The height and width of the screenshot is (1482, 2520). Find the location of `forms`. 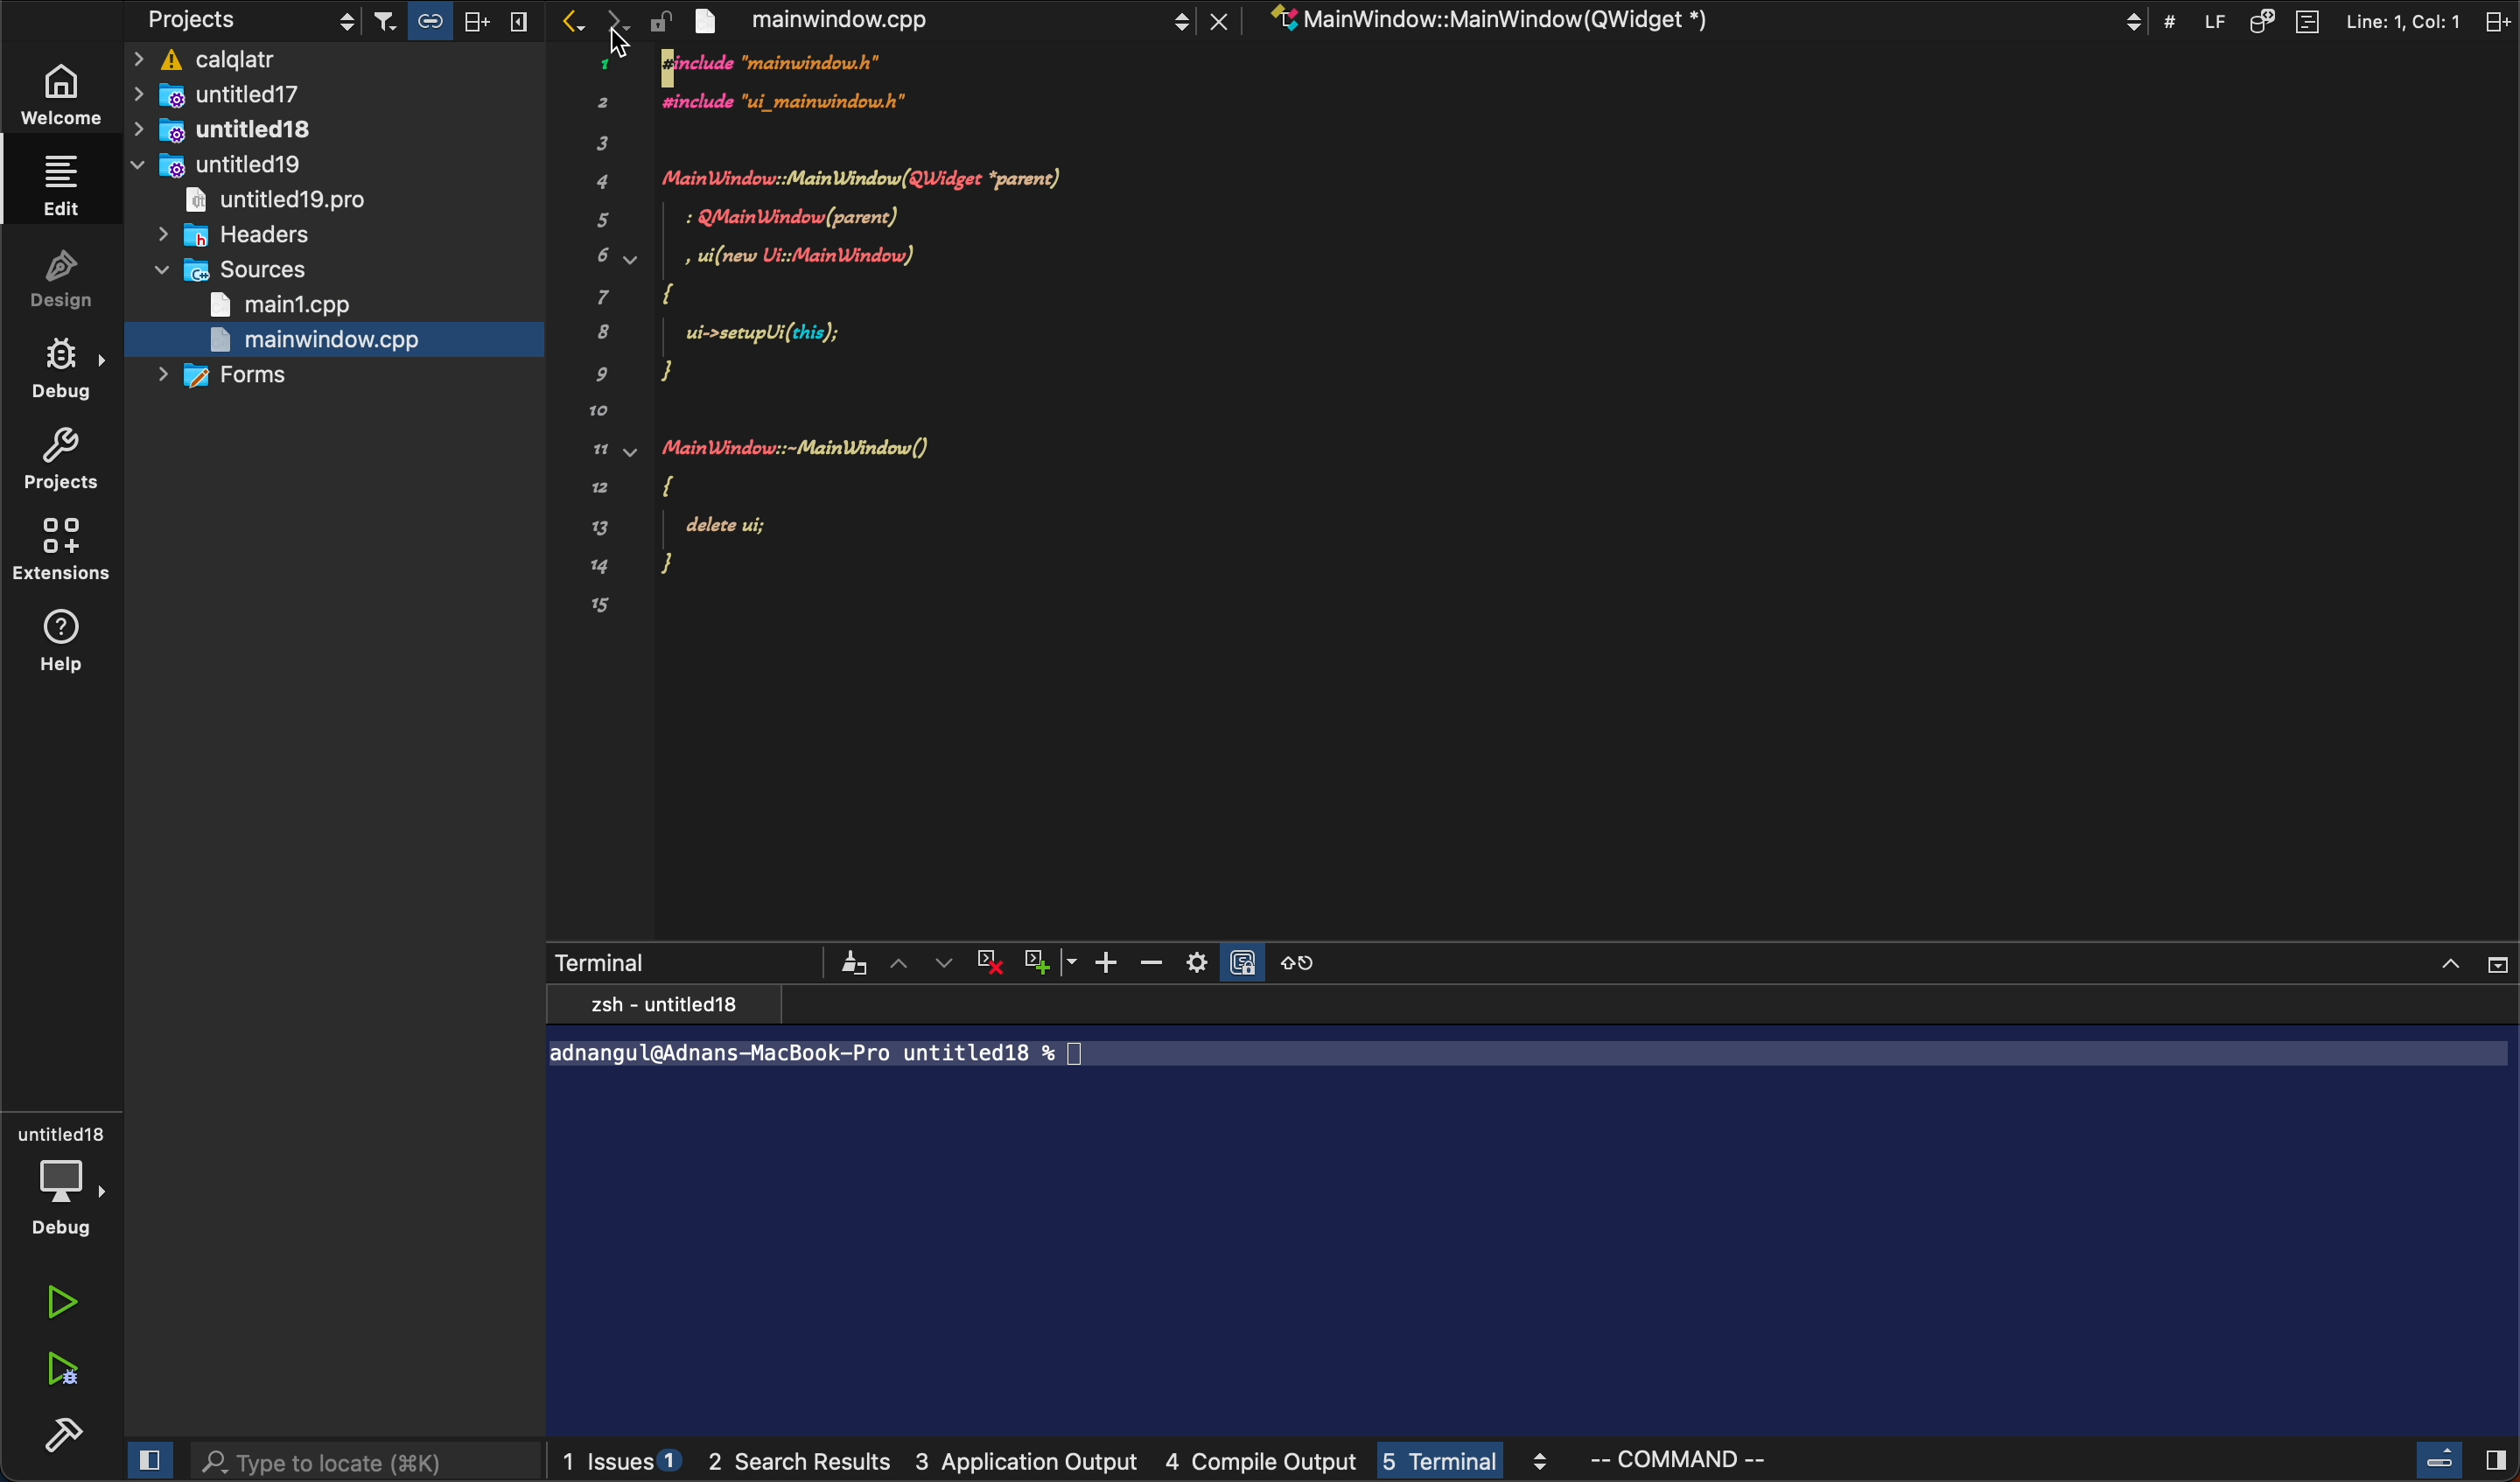

forms is located at coordinates (216, 380).